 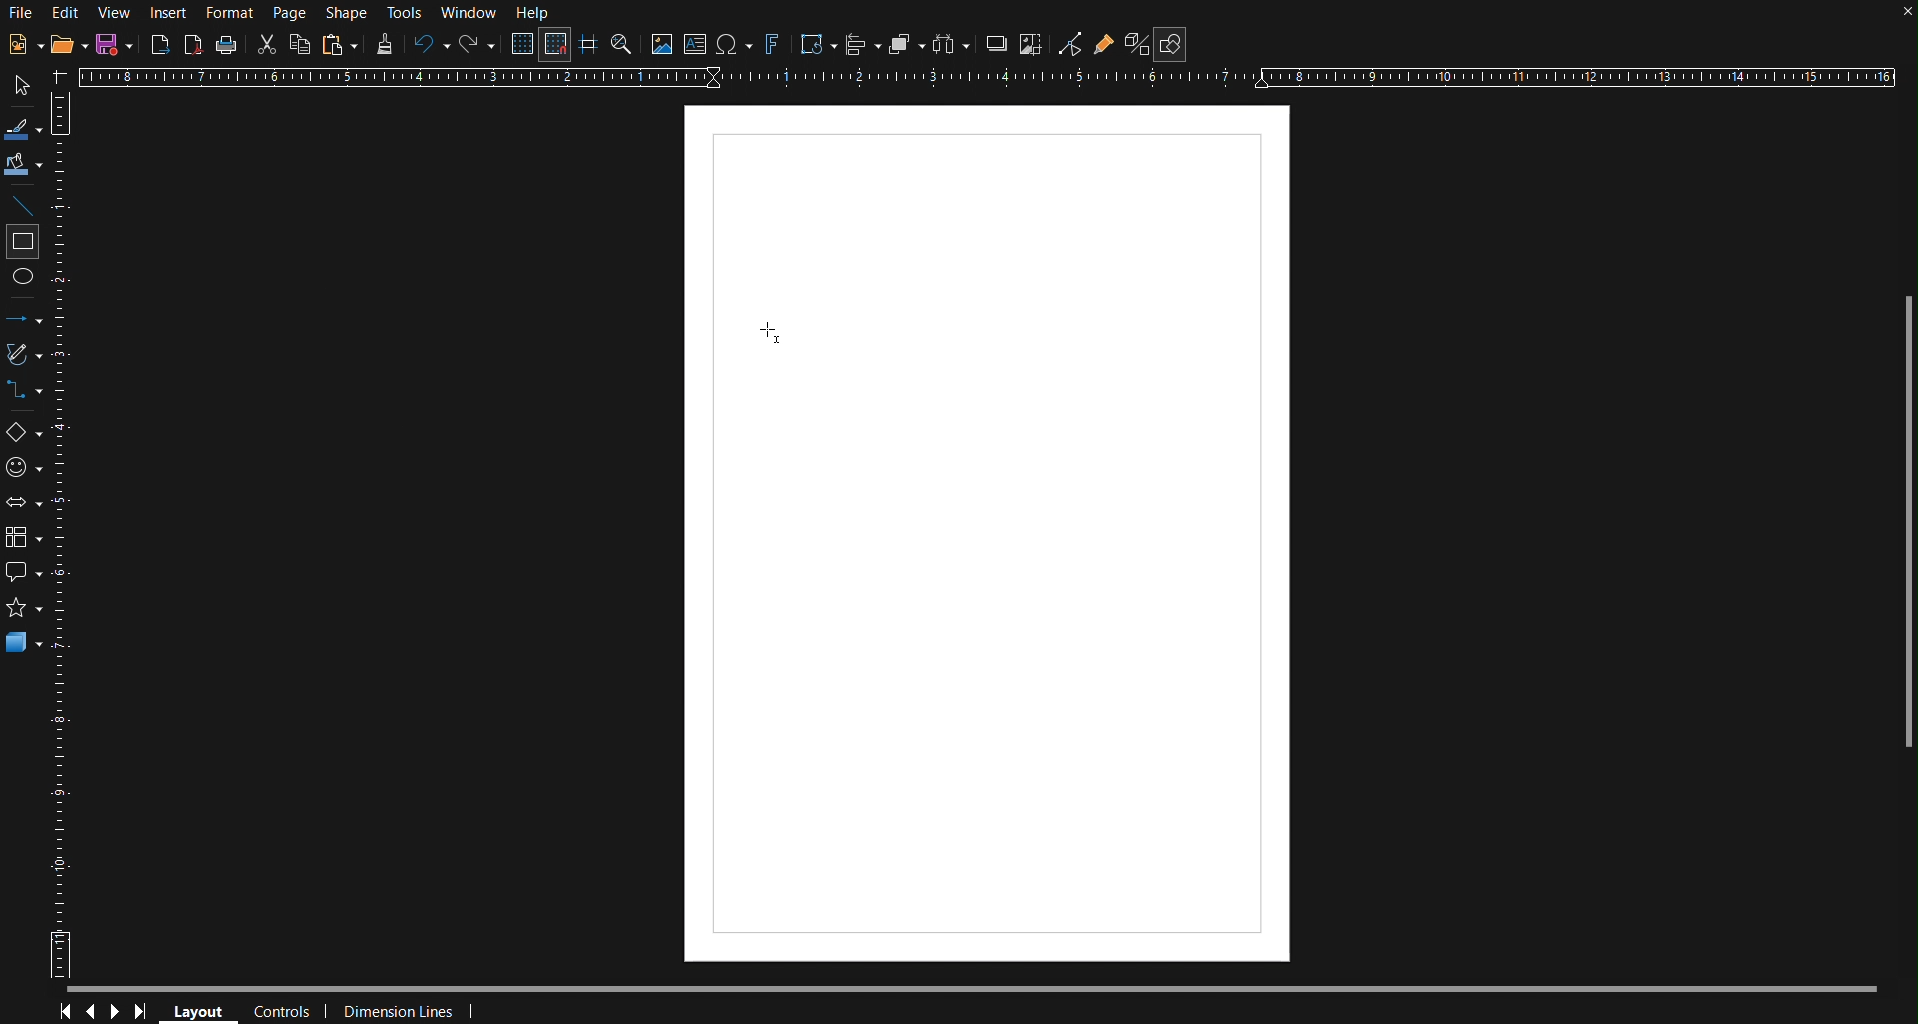 I want to click on Edit, so click(x=65, y=14).